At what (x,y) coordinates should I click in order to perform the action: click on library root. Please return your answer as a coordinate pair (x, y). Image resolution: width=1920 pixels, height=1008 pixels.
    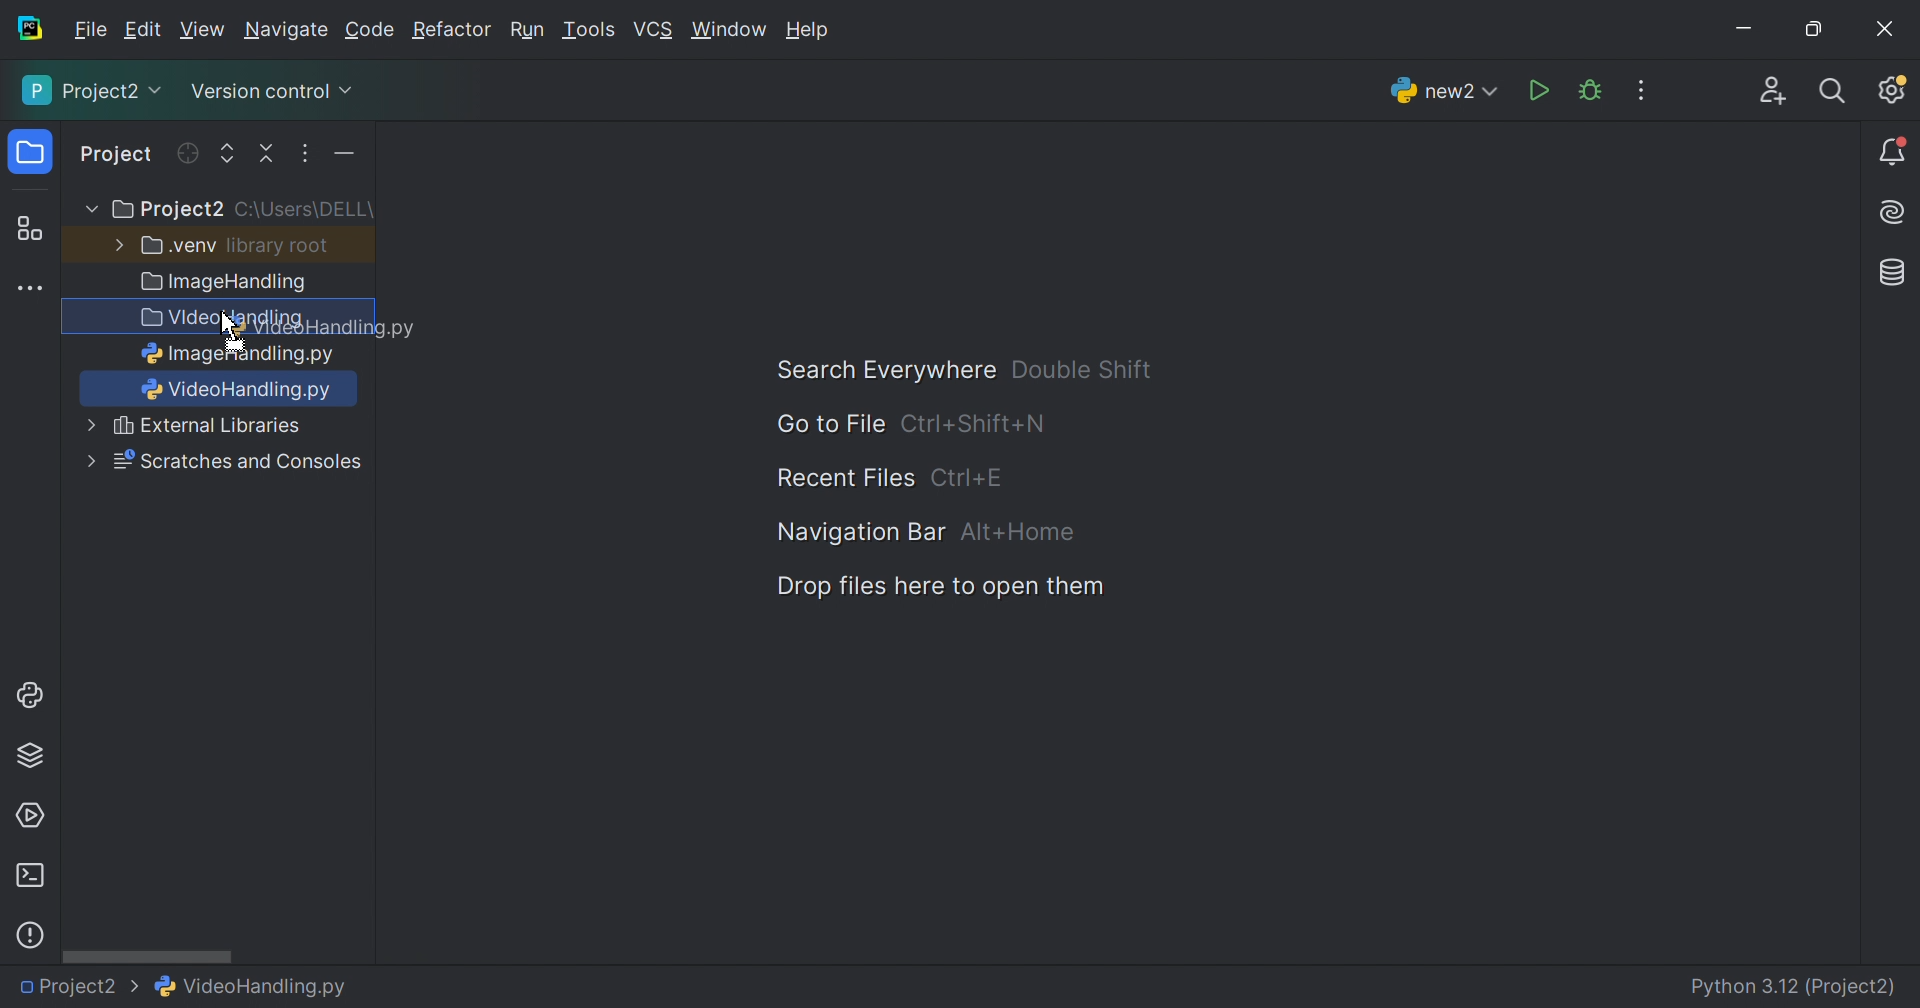
    Looking at the image, I should click on (280, 245).